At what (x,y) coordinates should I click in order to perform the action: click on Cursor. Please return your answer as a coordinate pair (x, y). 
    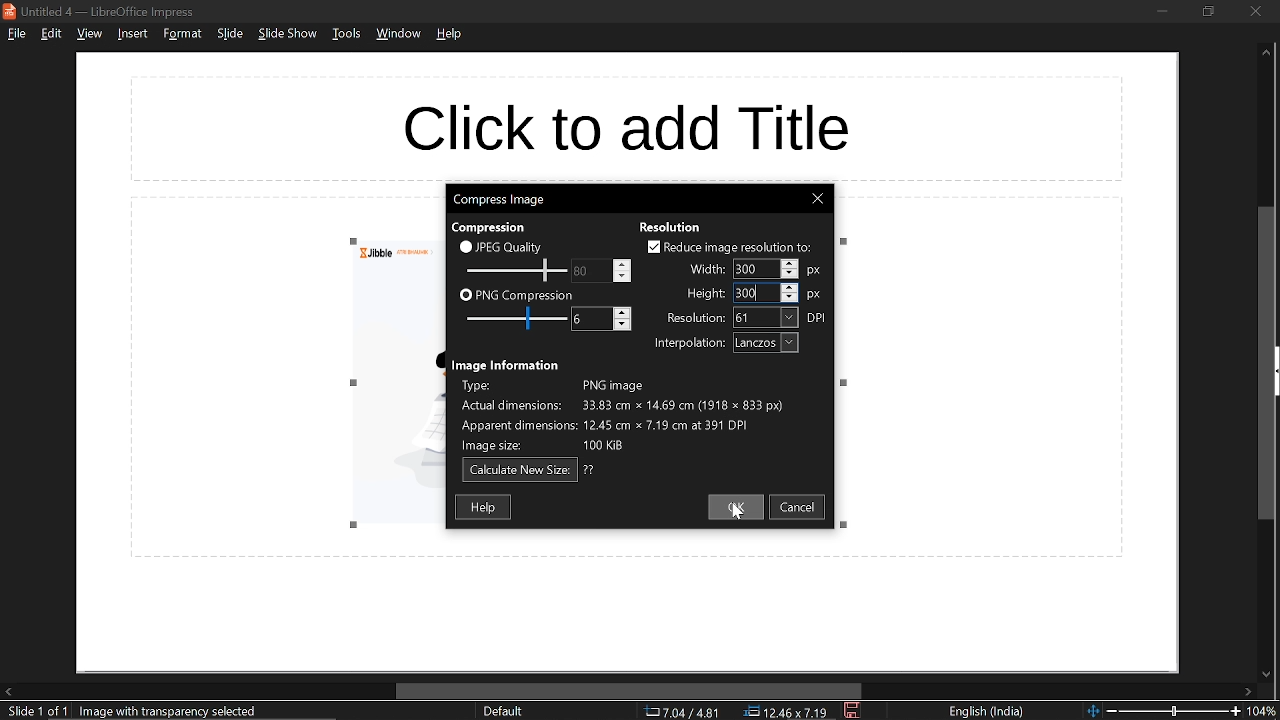
    Looking at the image, I should click on (738, 513).